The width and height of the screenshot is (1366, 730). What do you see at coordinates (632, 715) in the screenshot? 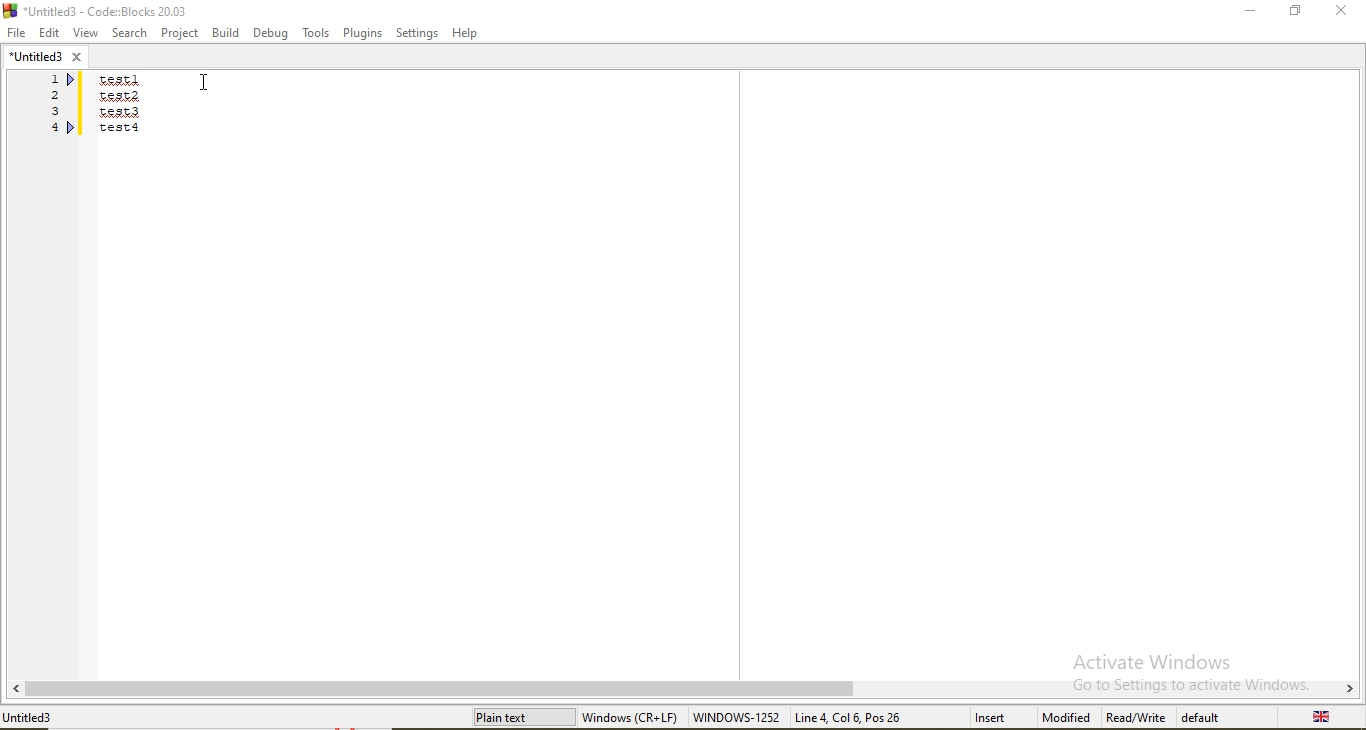
I see `Windows(CR+LF)` at bounding box center [632, 715].